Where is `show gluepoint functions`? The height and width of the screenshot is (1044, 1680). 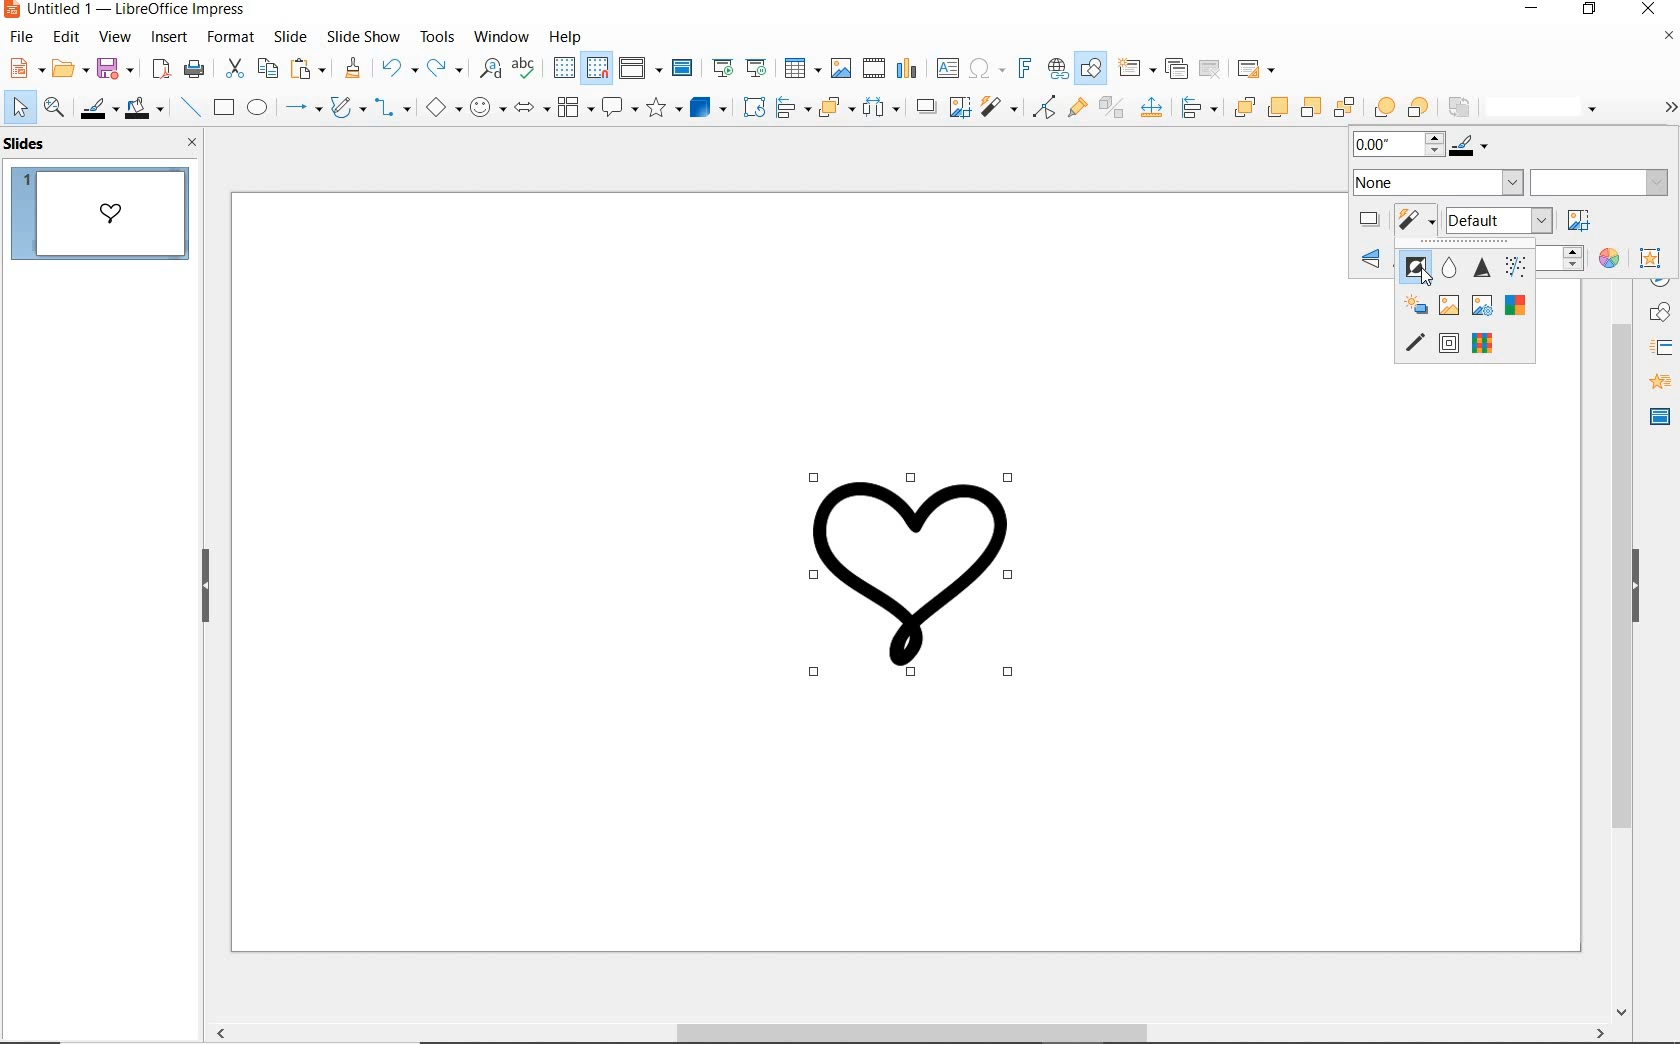 show gluepoint functions is located at coordinates (1076, 107).